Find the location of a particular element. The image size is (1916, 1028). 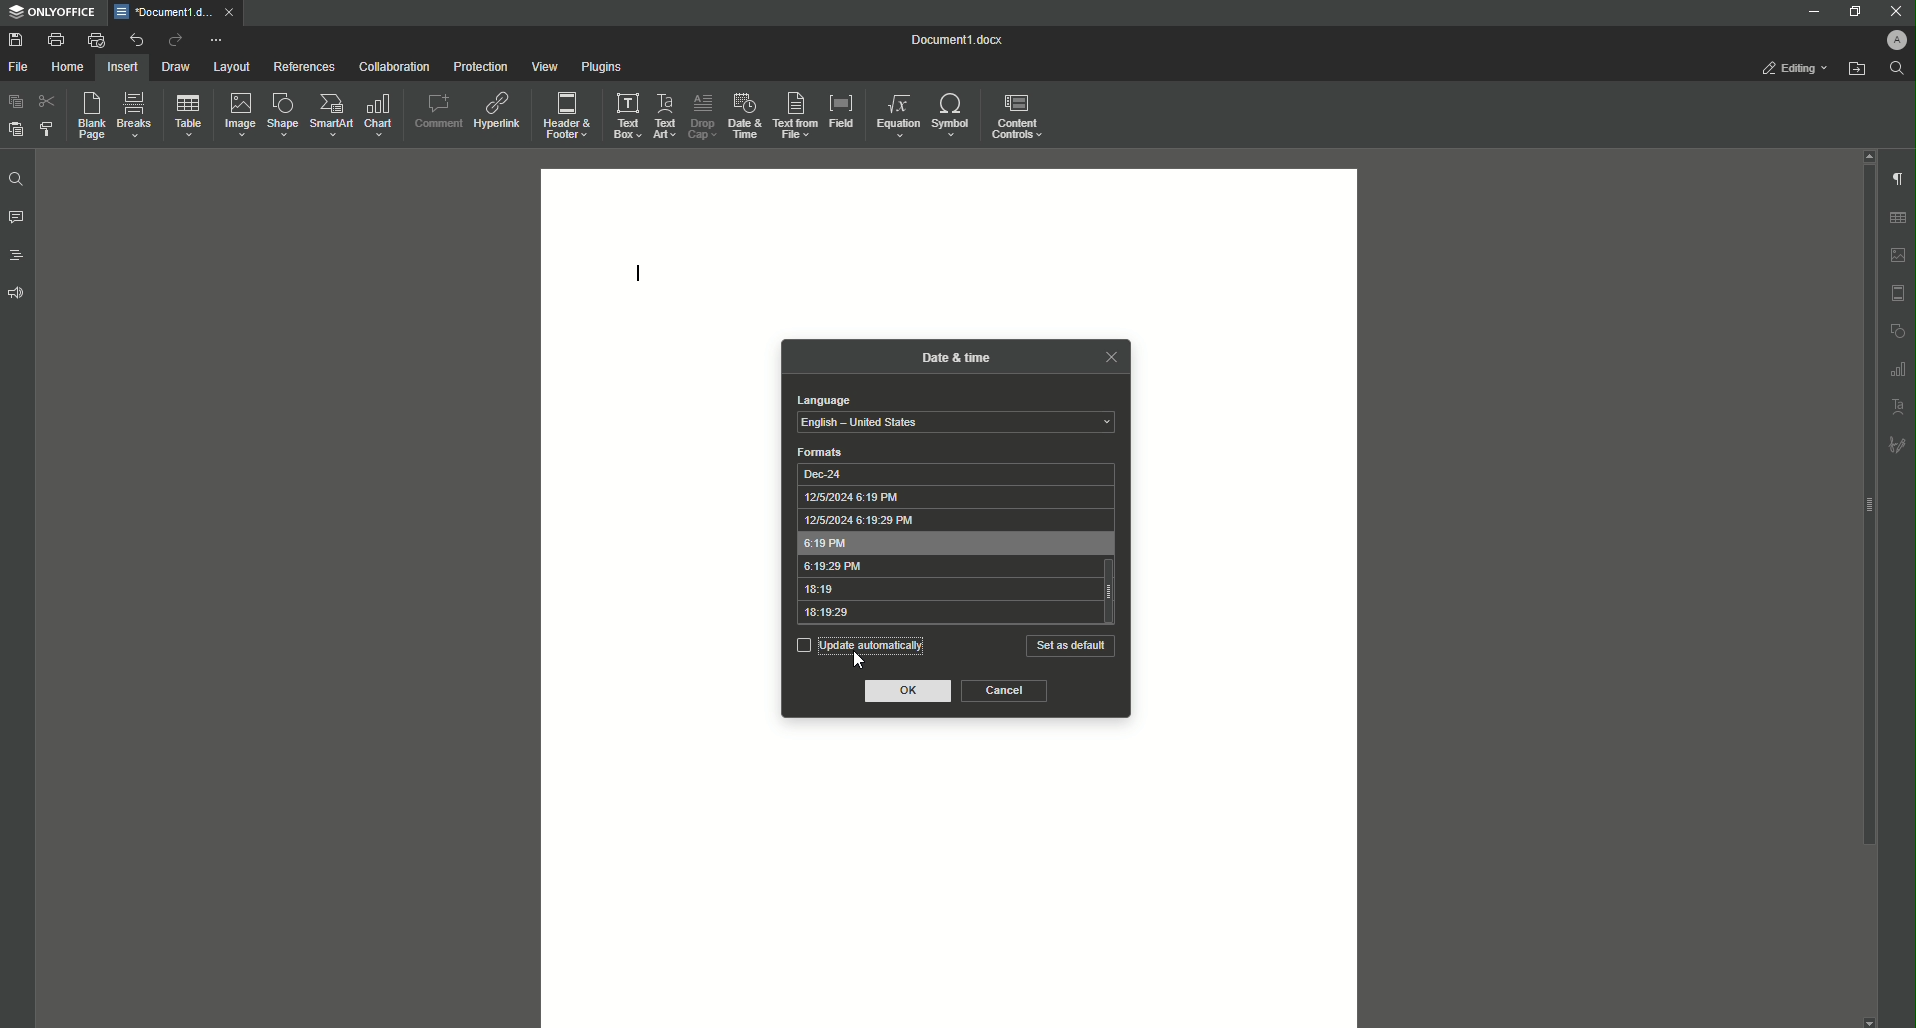

Equation is located at coordinates (899, 115).